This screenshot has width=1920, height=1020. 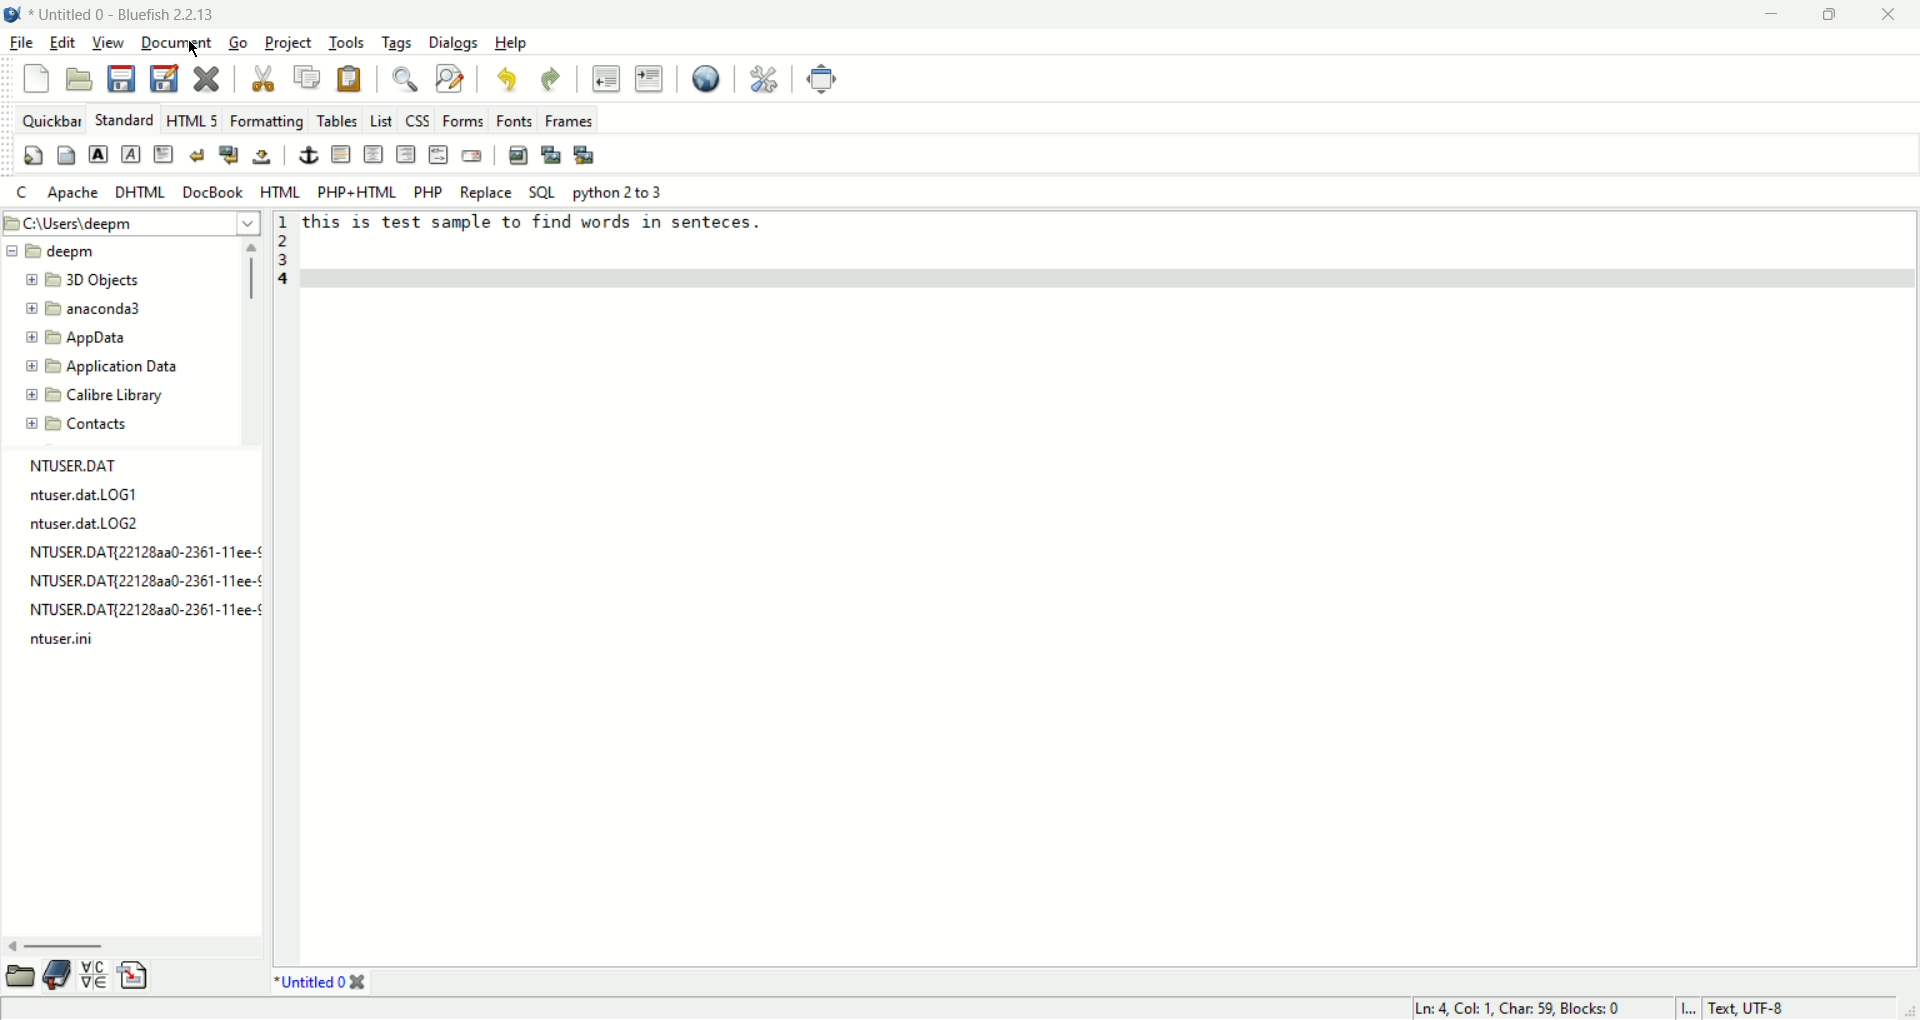 I want to click on insert image, so click(x=520, y=155).